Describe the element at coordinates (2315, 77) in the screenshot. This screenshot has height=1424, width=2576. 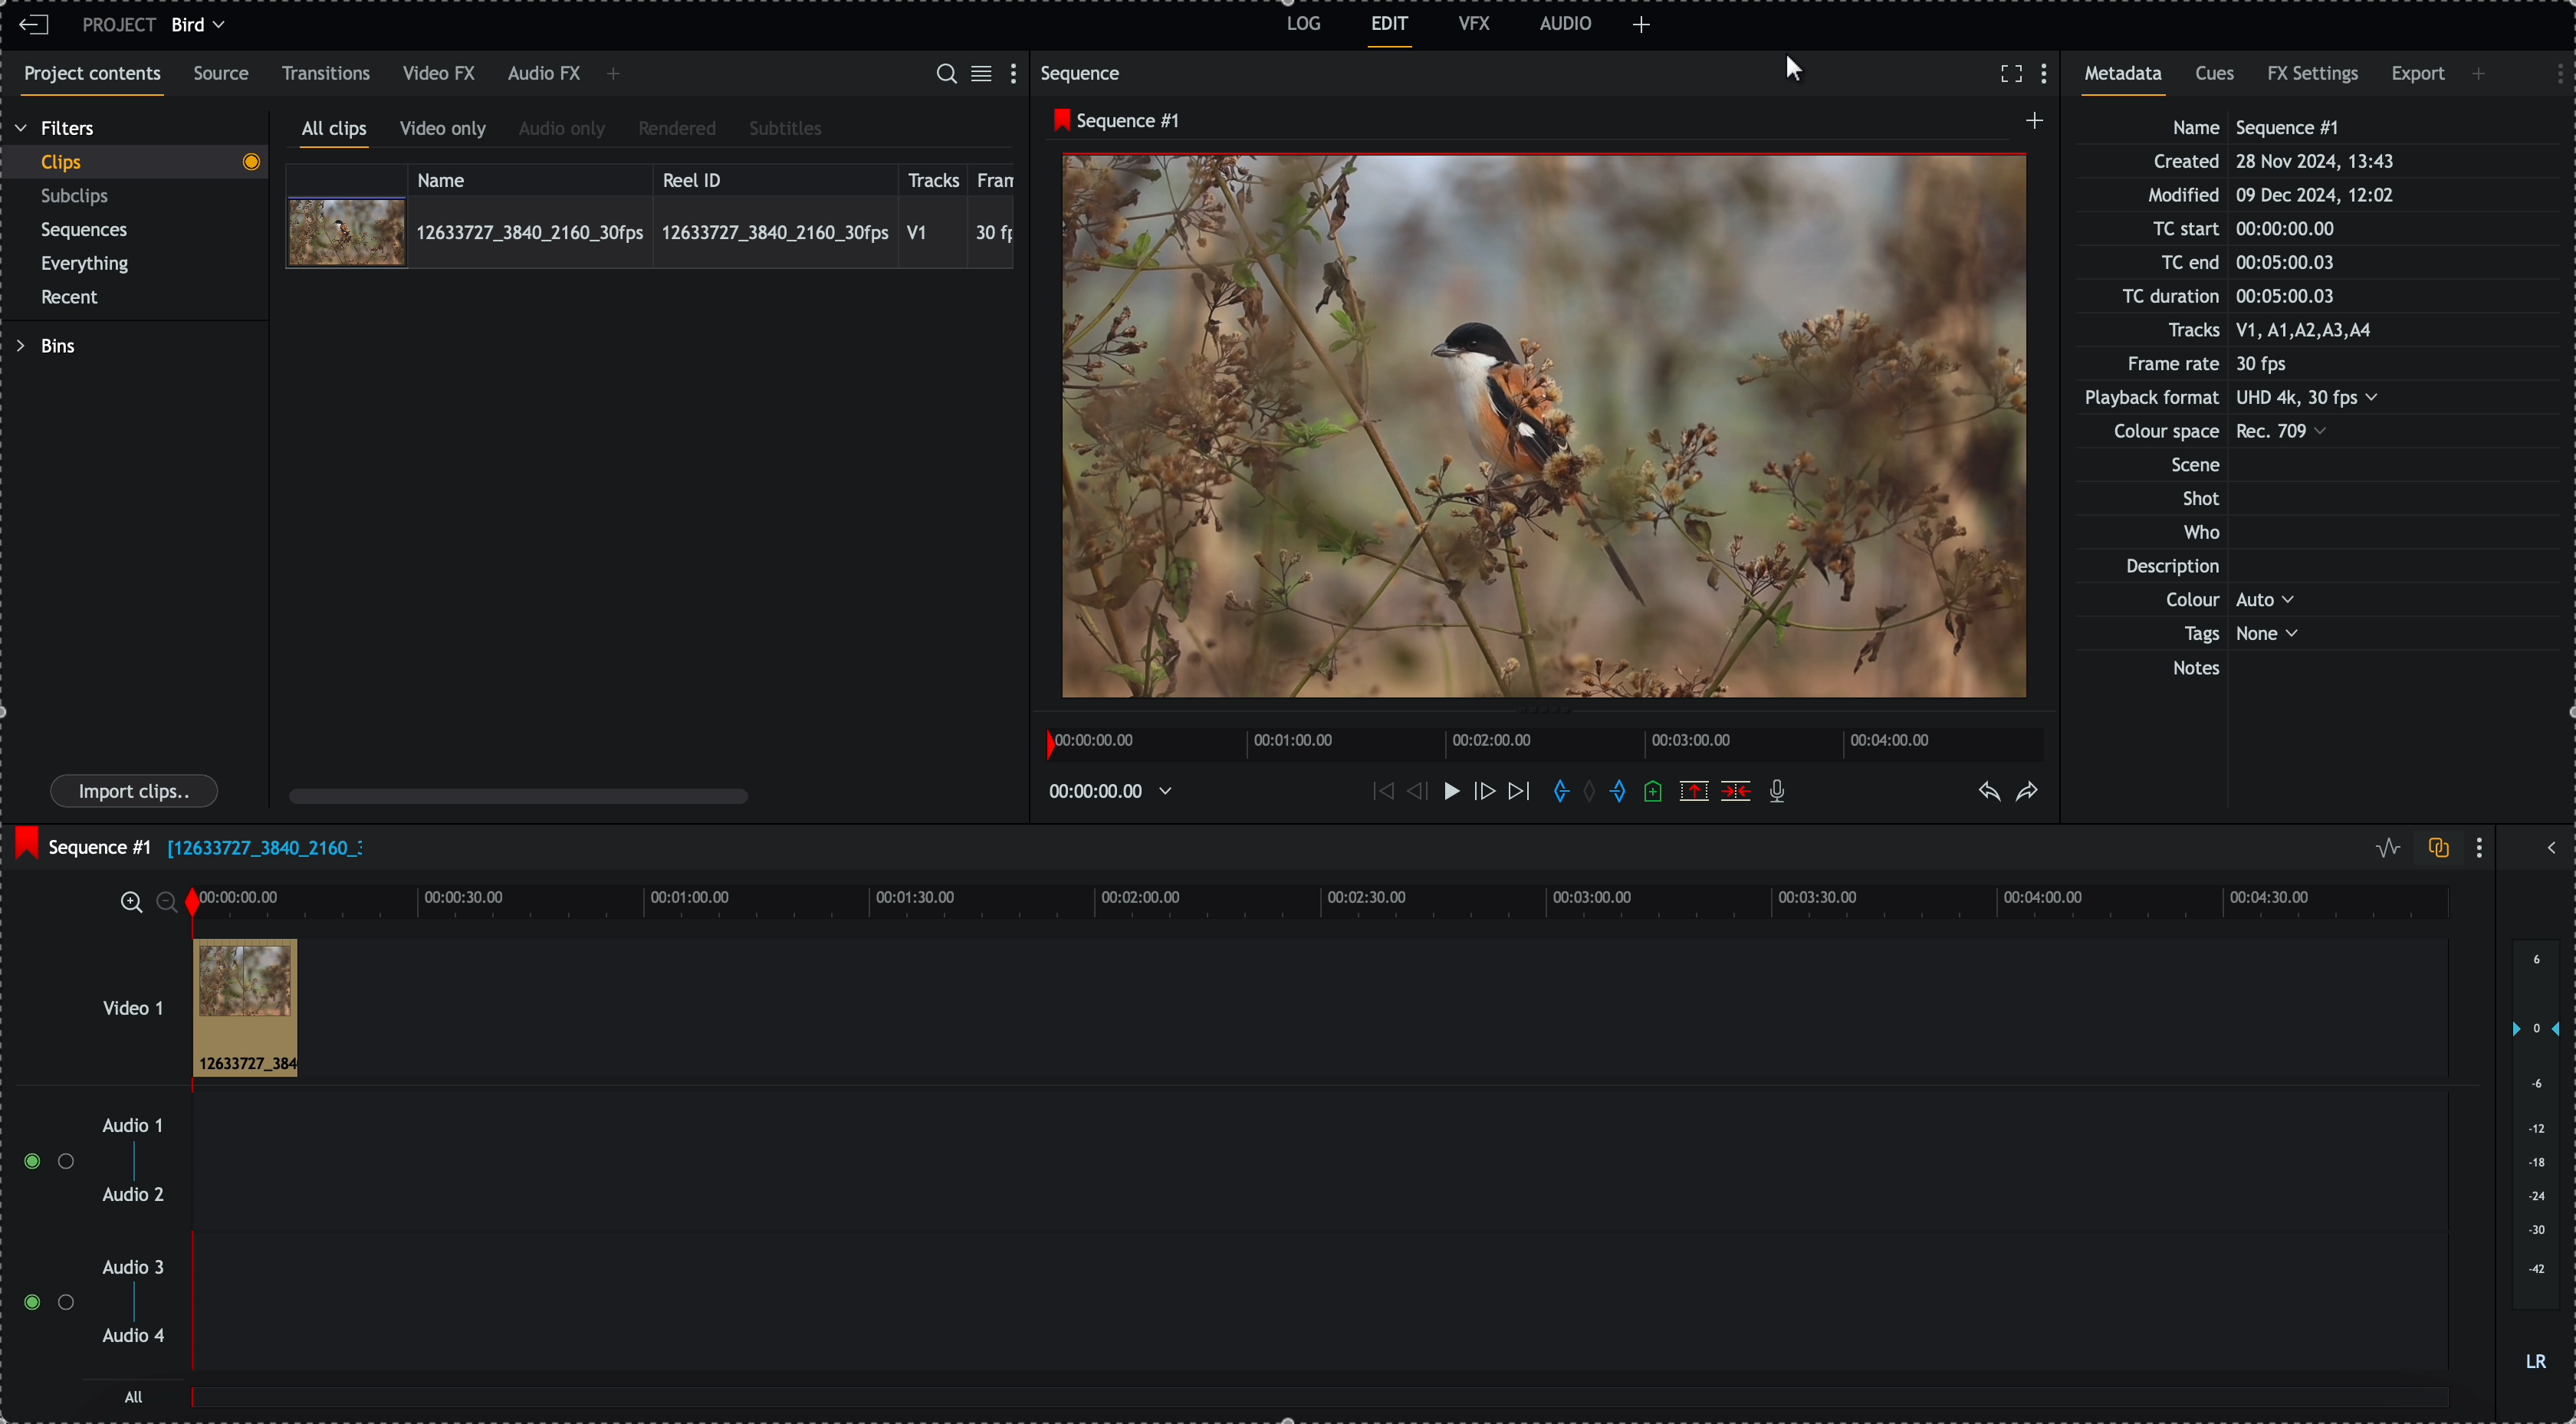
I see `FX settings` at that location.